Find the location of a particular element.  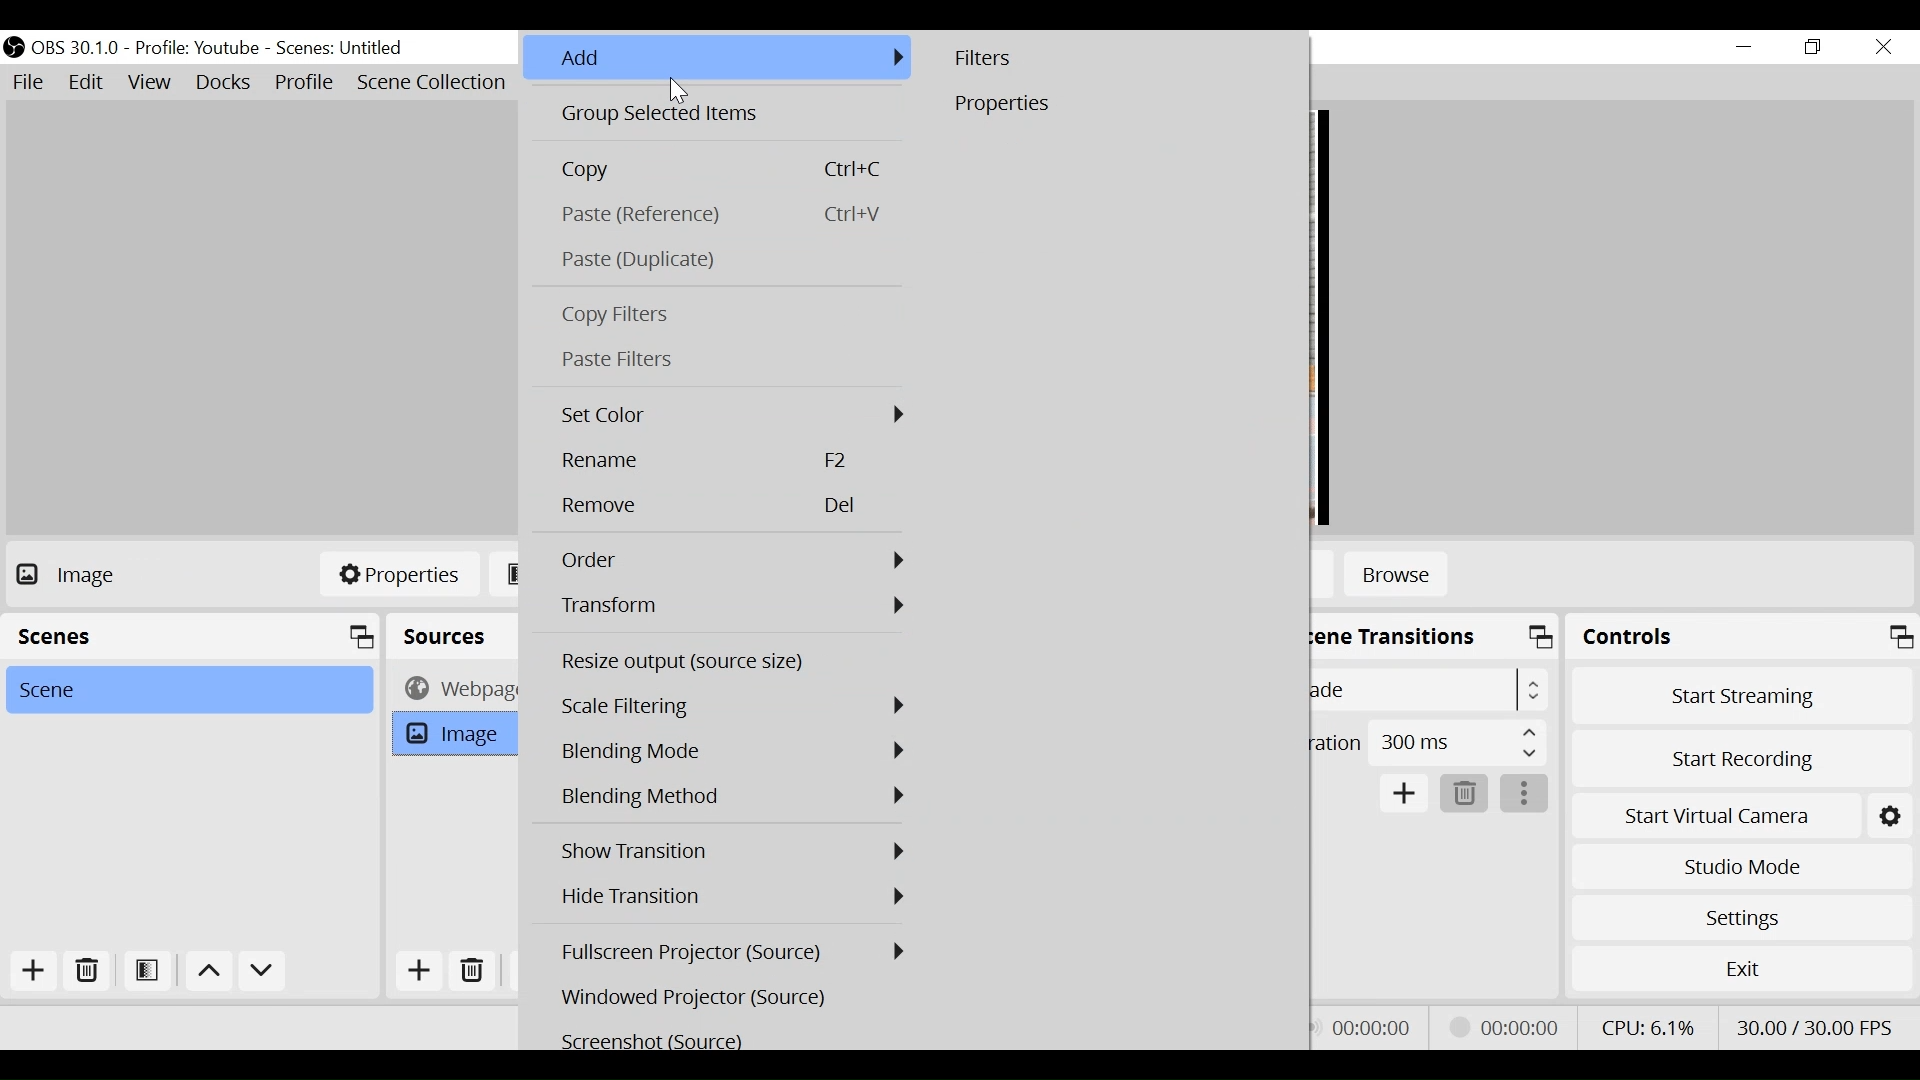

Group Selected is located at coordinates (716, 116).